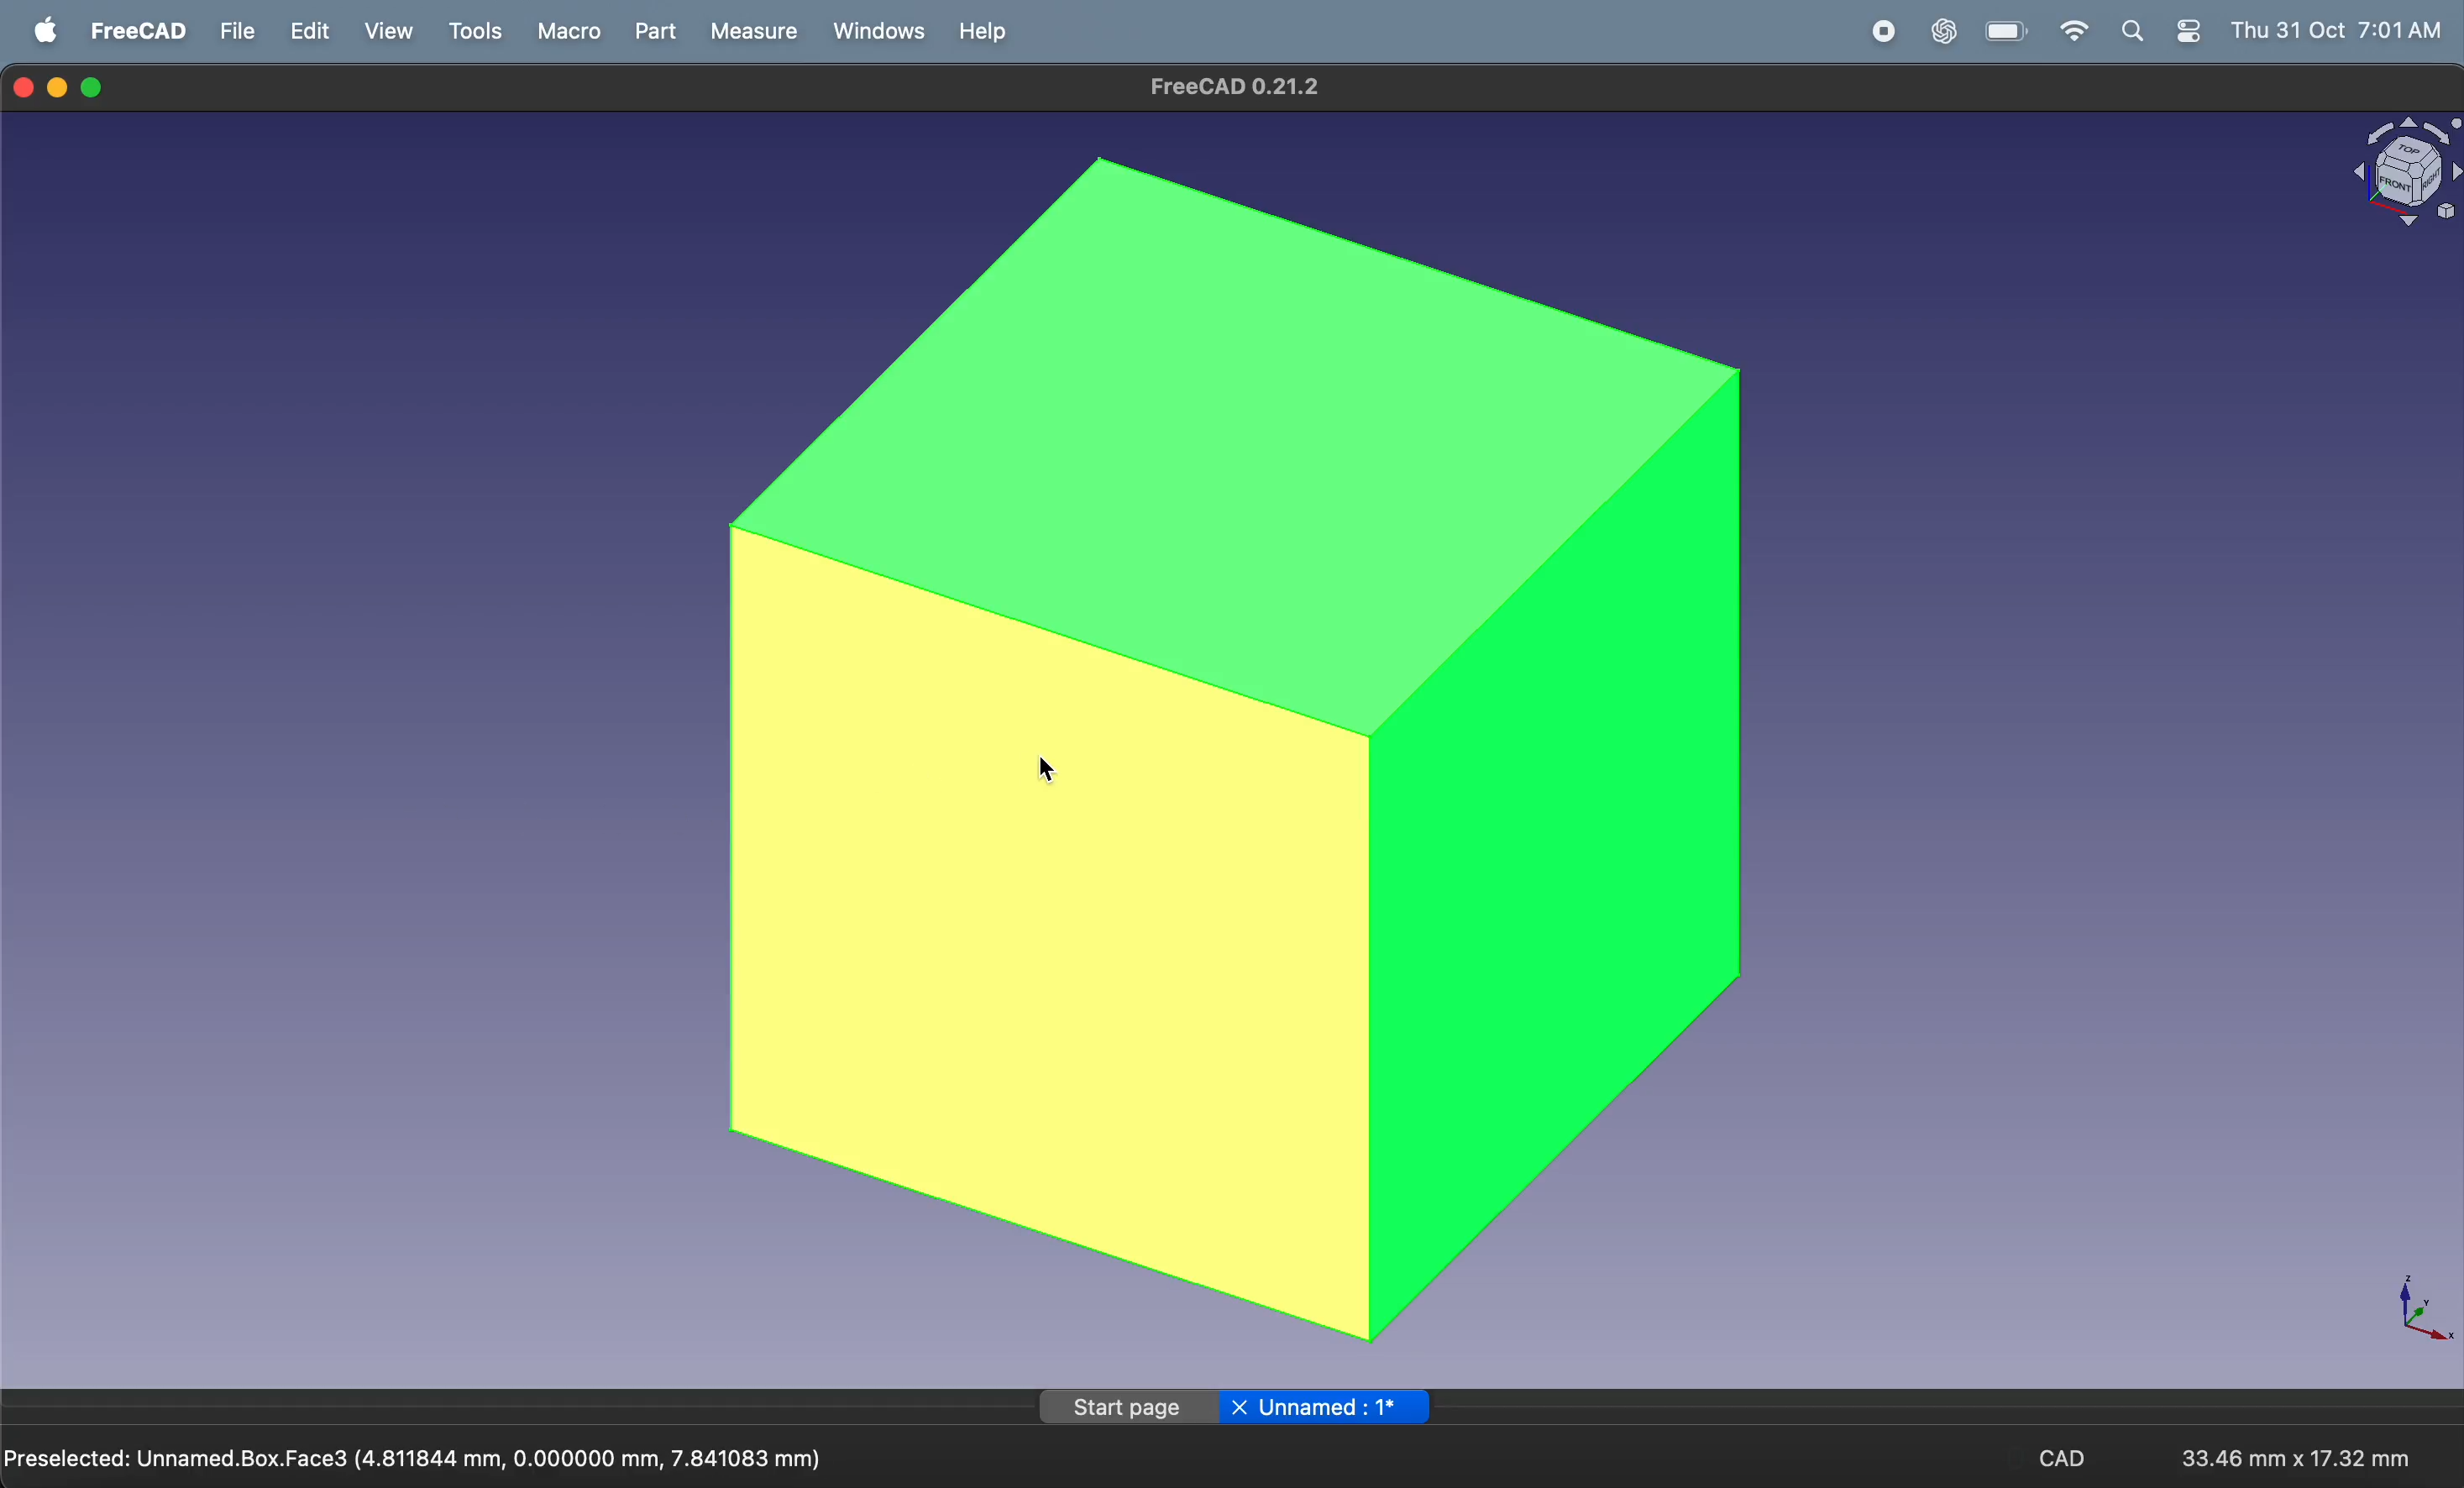 The width and height of the screenshot is (2464, 1488). I want to click on marco, so click(567, 31).